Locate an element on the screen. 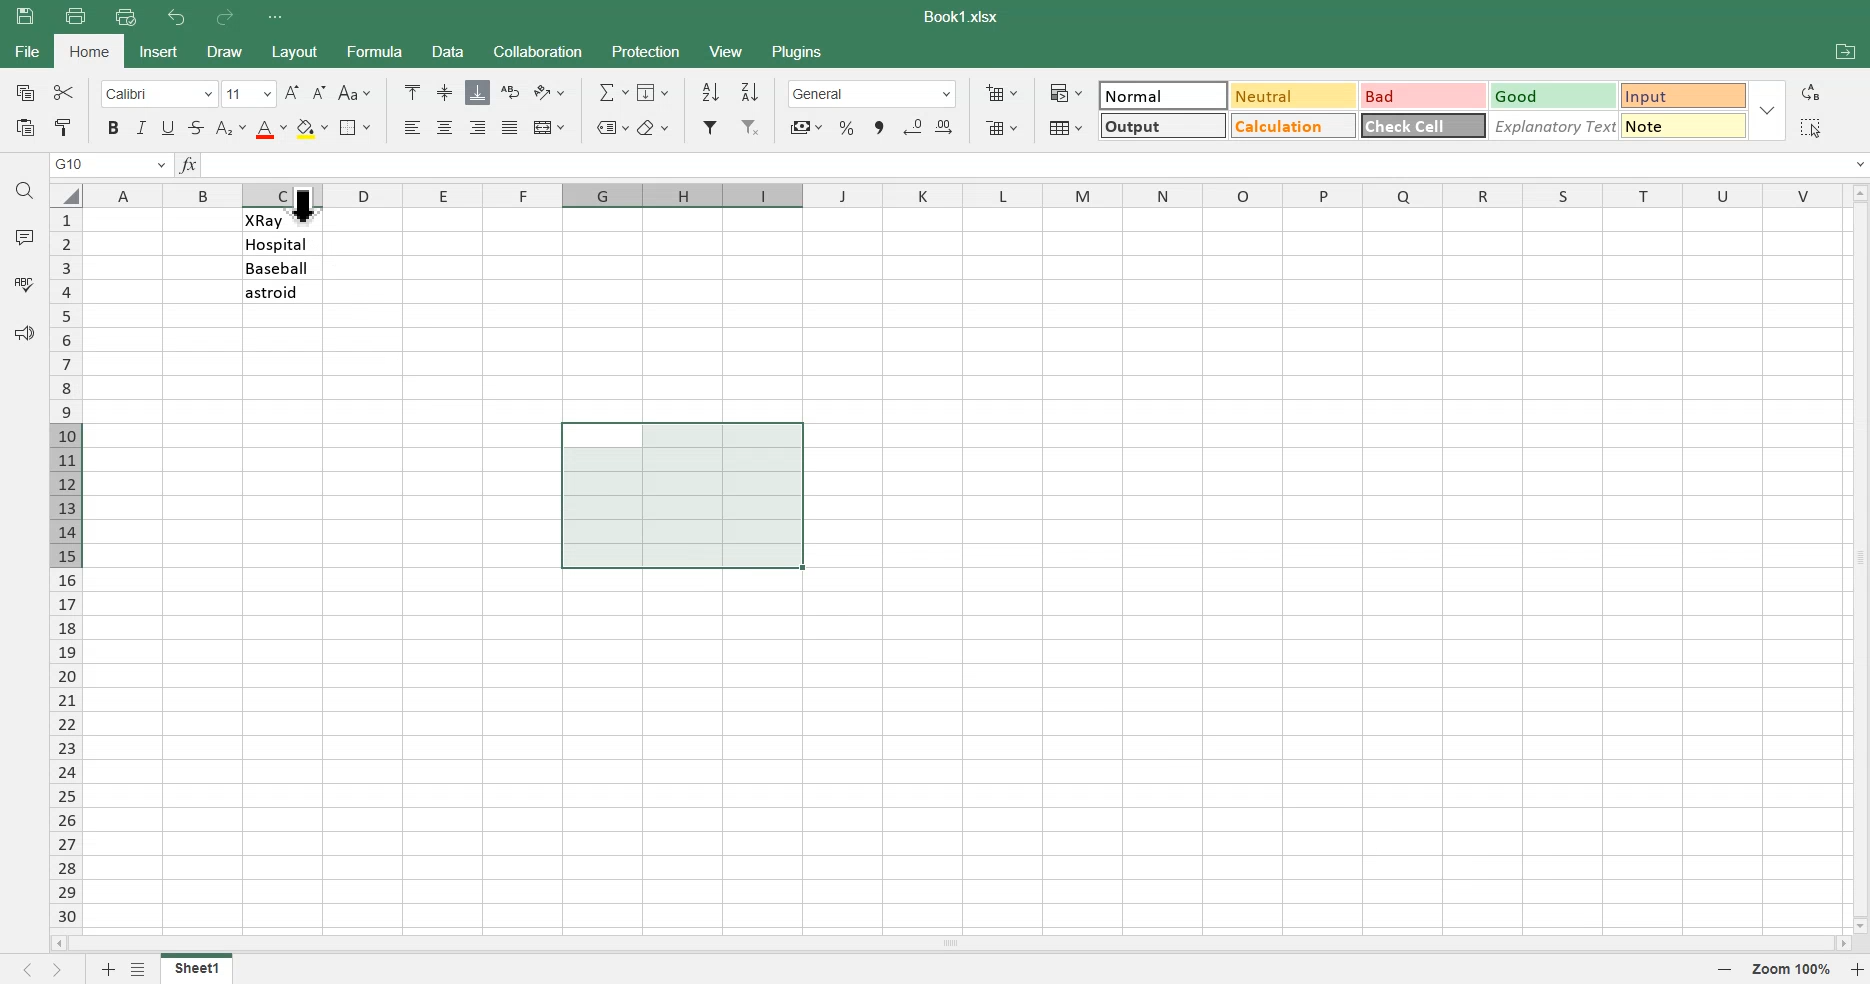 Image resolution: width=1870 pixels, height=984 pixels. zoom in is located at coordinates (1858, 971).